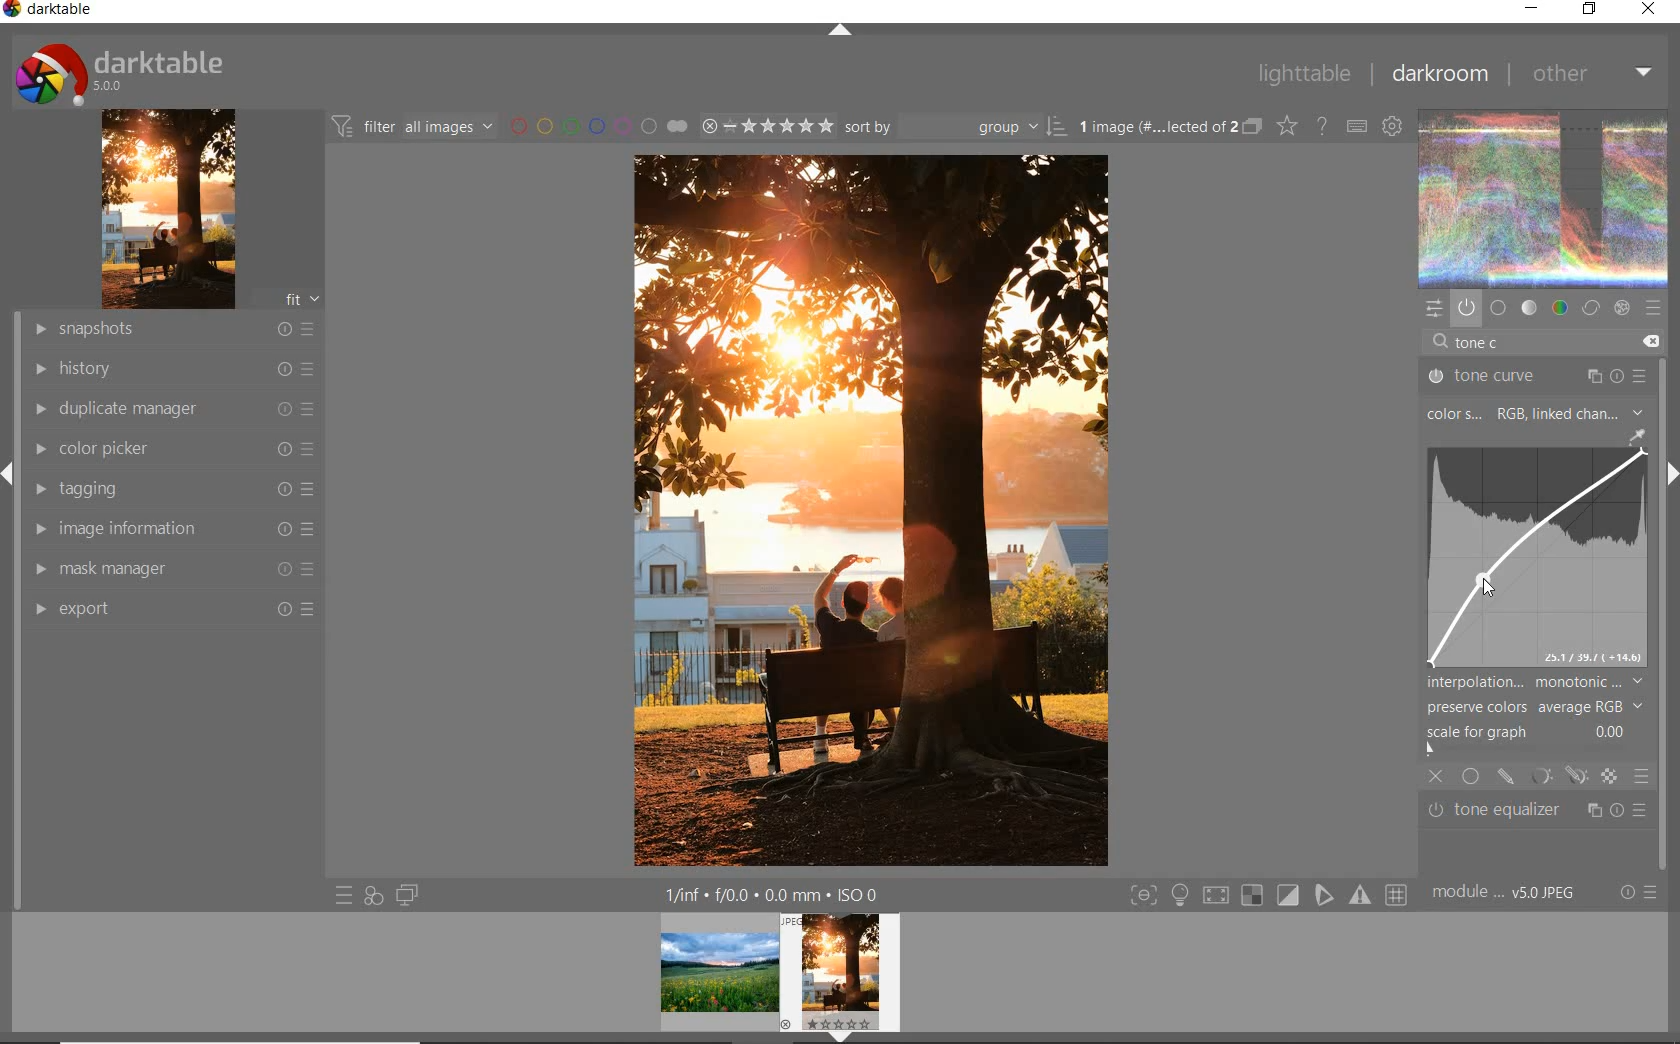  Describe the element at coordinates (169, 487) in the screenshot. I see `tagging` at that location.